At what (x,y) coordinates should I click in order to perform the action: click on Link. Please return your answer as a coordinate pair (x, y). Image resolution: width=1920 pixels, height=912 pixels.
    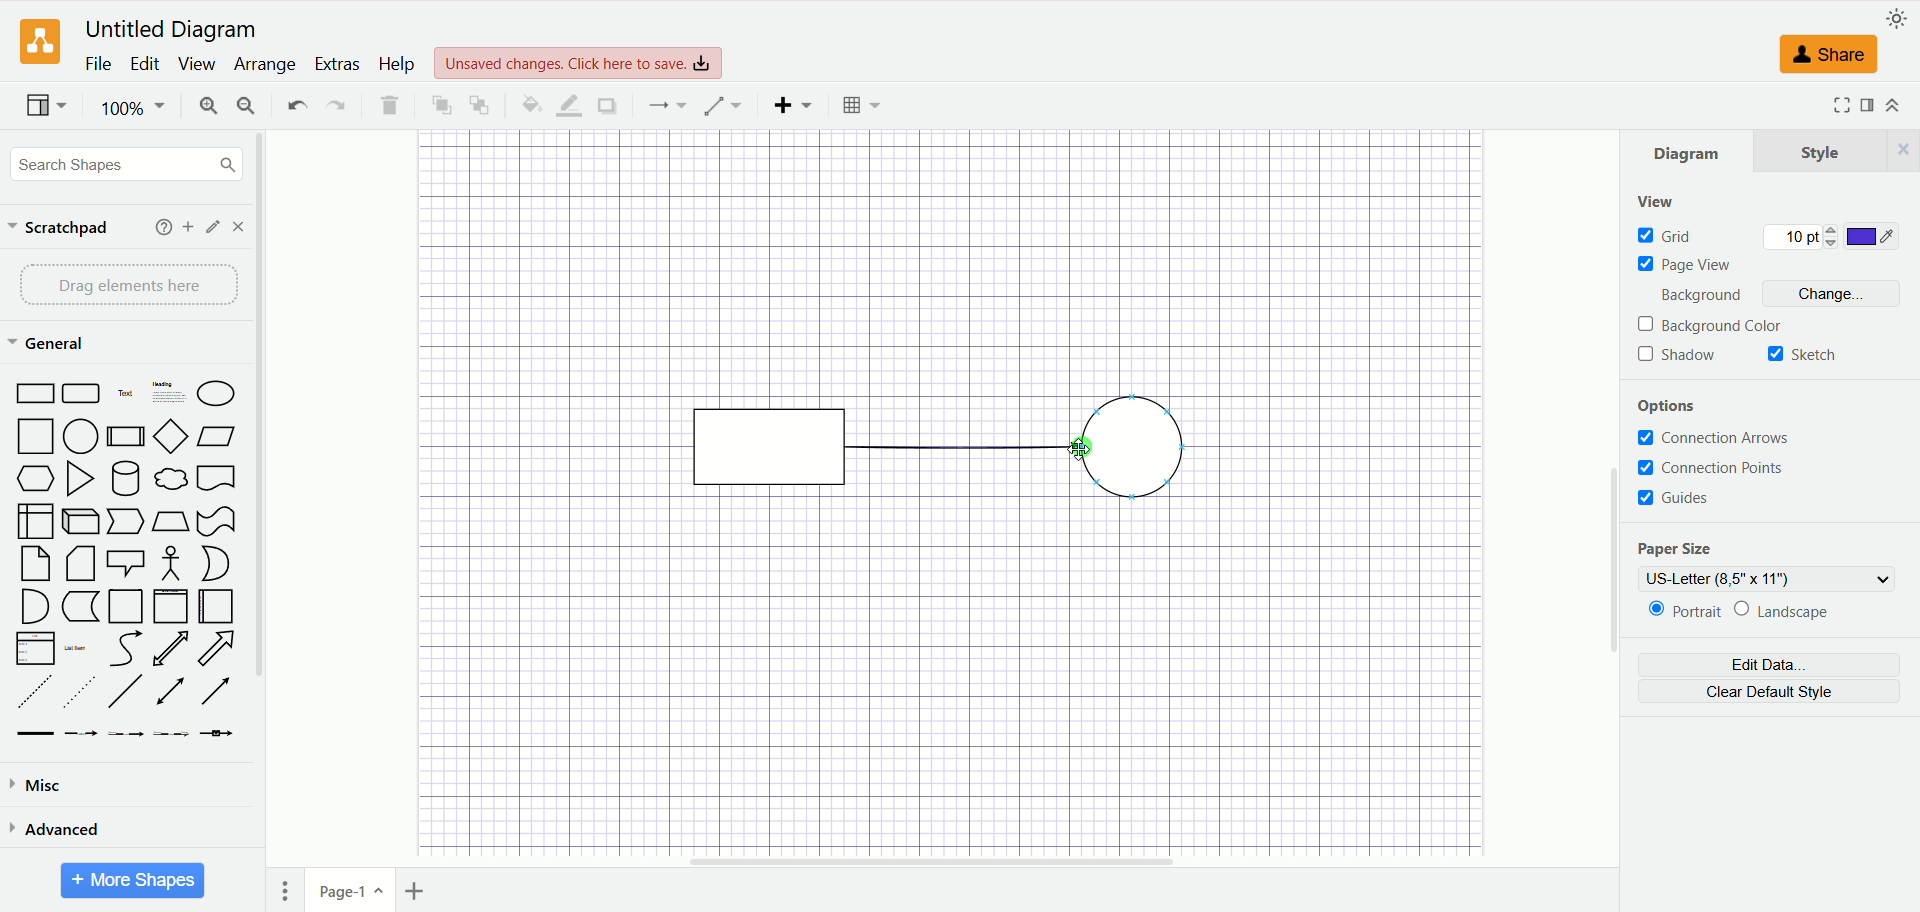
    Looking at the image, I should click on (36, 737).